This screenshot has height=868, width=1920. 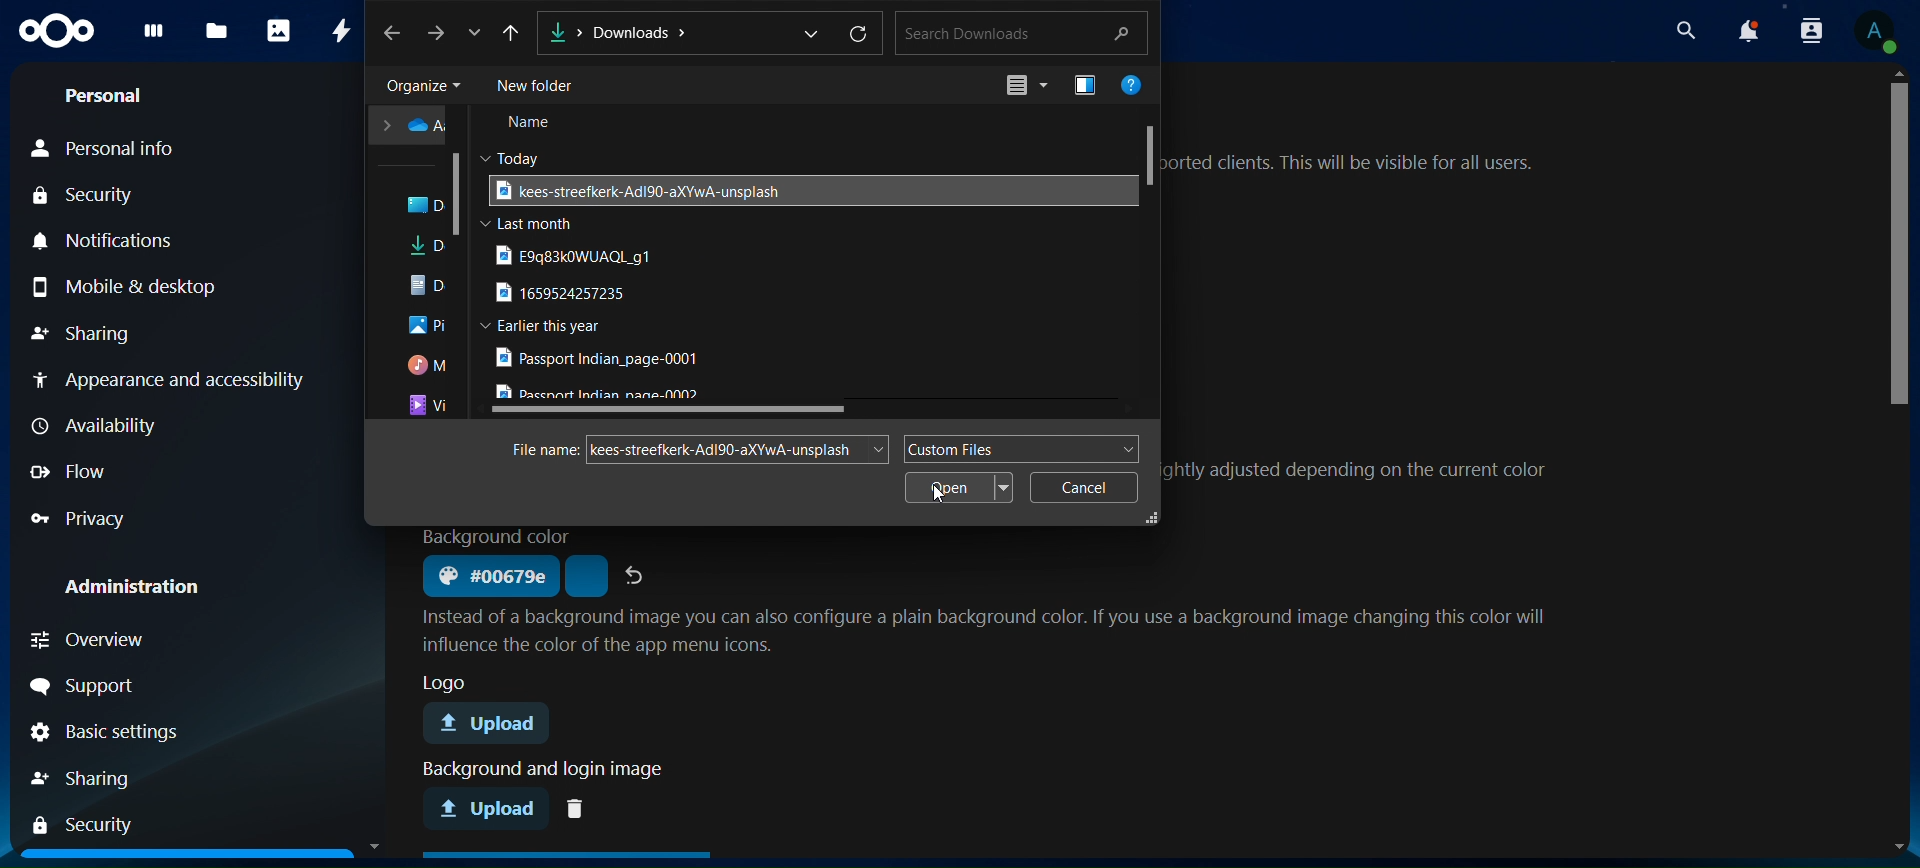 What do you see at coordinates (95, 195) in the screenshot?
I see `security` at bounding box center [95, 195].